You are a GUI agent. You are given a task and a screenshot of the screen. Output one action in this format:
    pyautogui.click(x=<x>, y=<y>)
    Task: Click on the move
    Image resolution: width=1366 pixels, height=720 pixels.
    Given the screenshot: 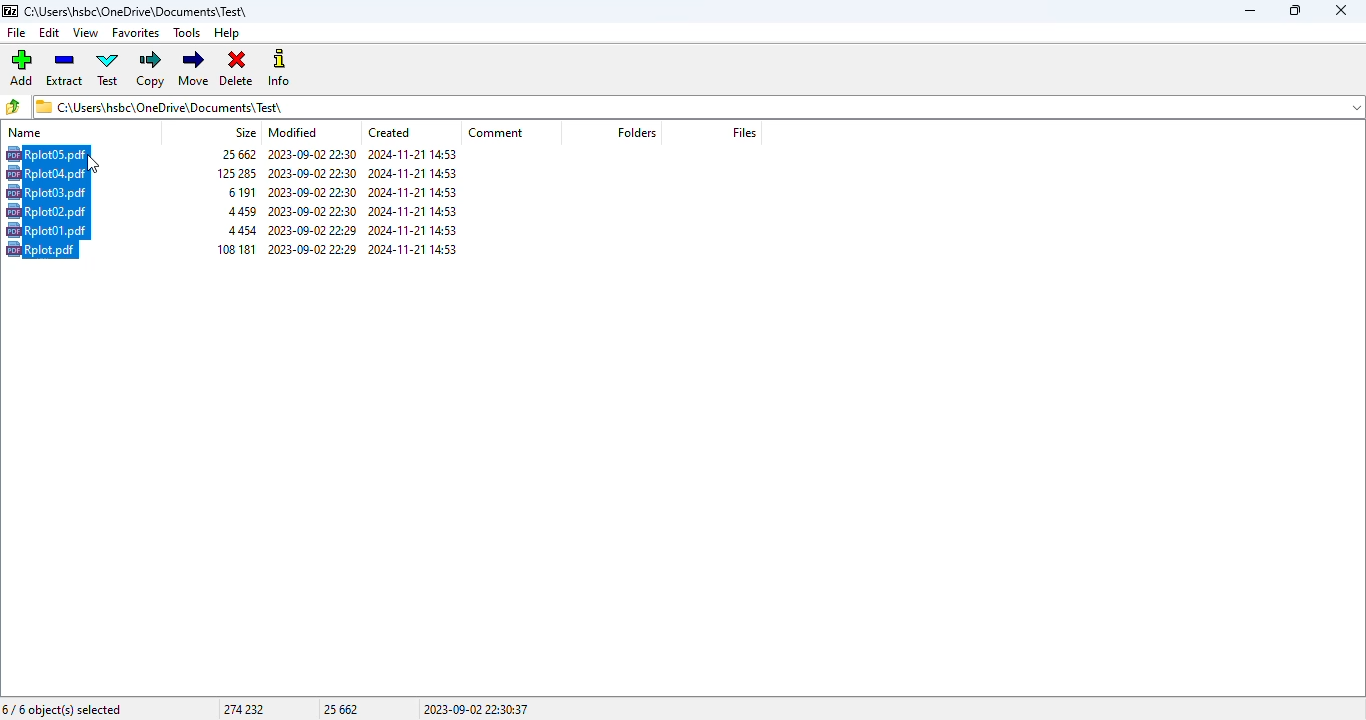 What is the action you would take?
    pyautogui.click(x=195, y=68)
    